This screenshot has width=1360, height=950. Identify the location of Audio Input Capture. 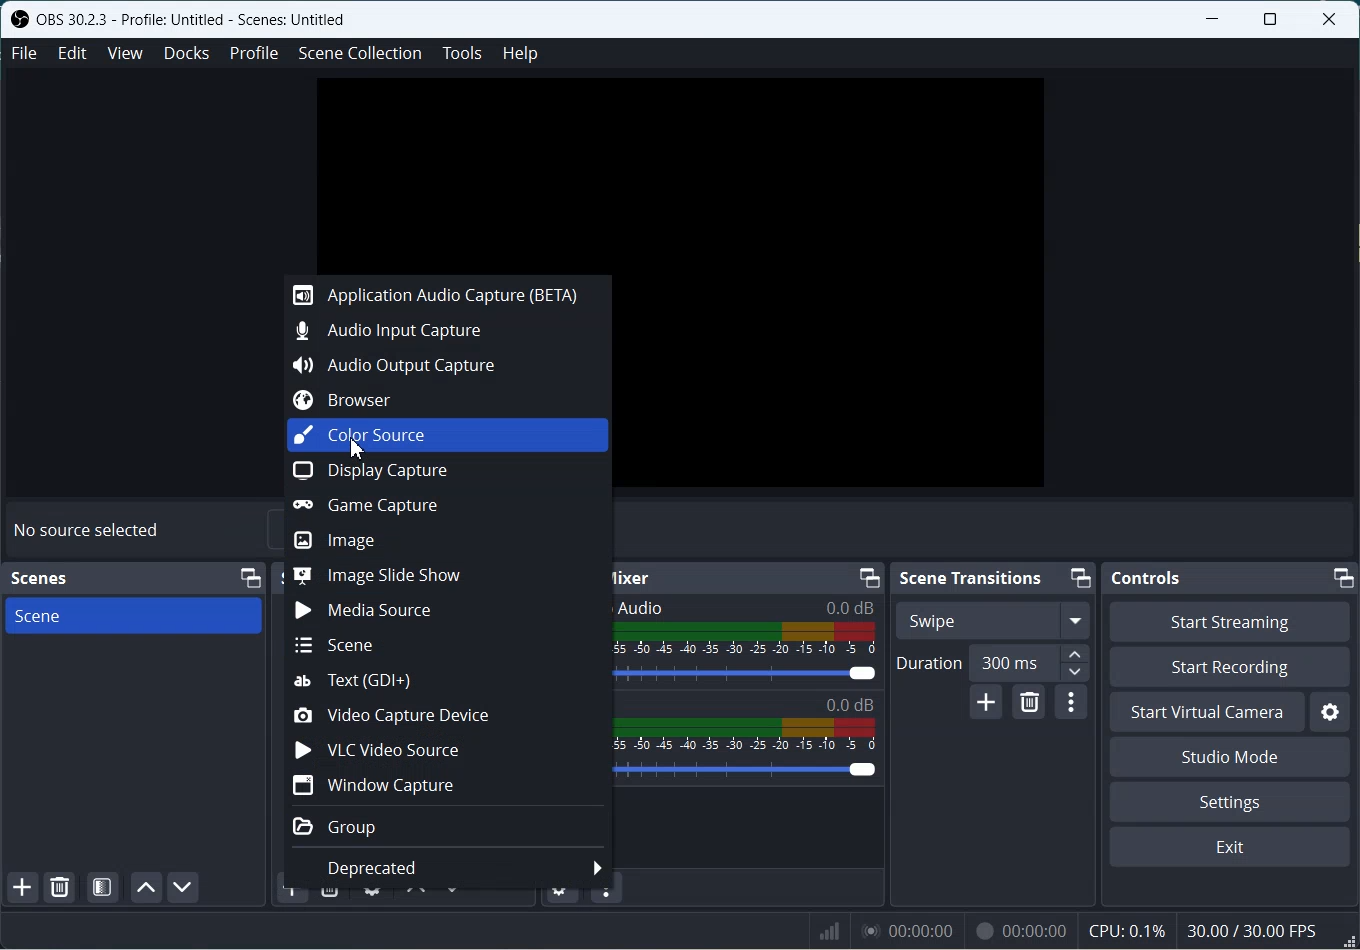
(437, 331).